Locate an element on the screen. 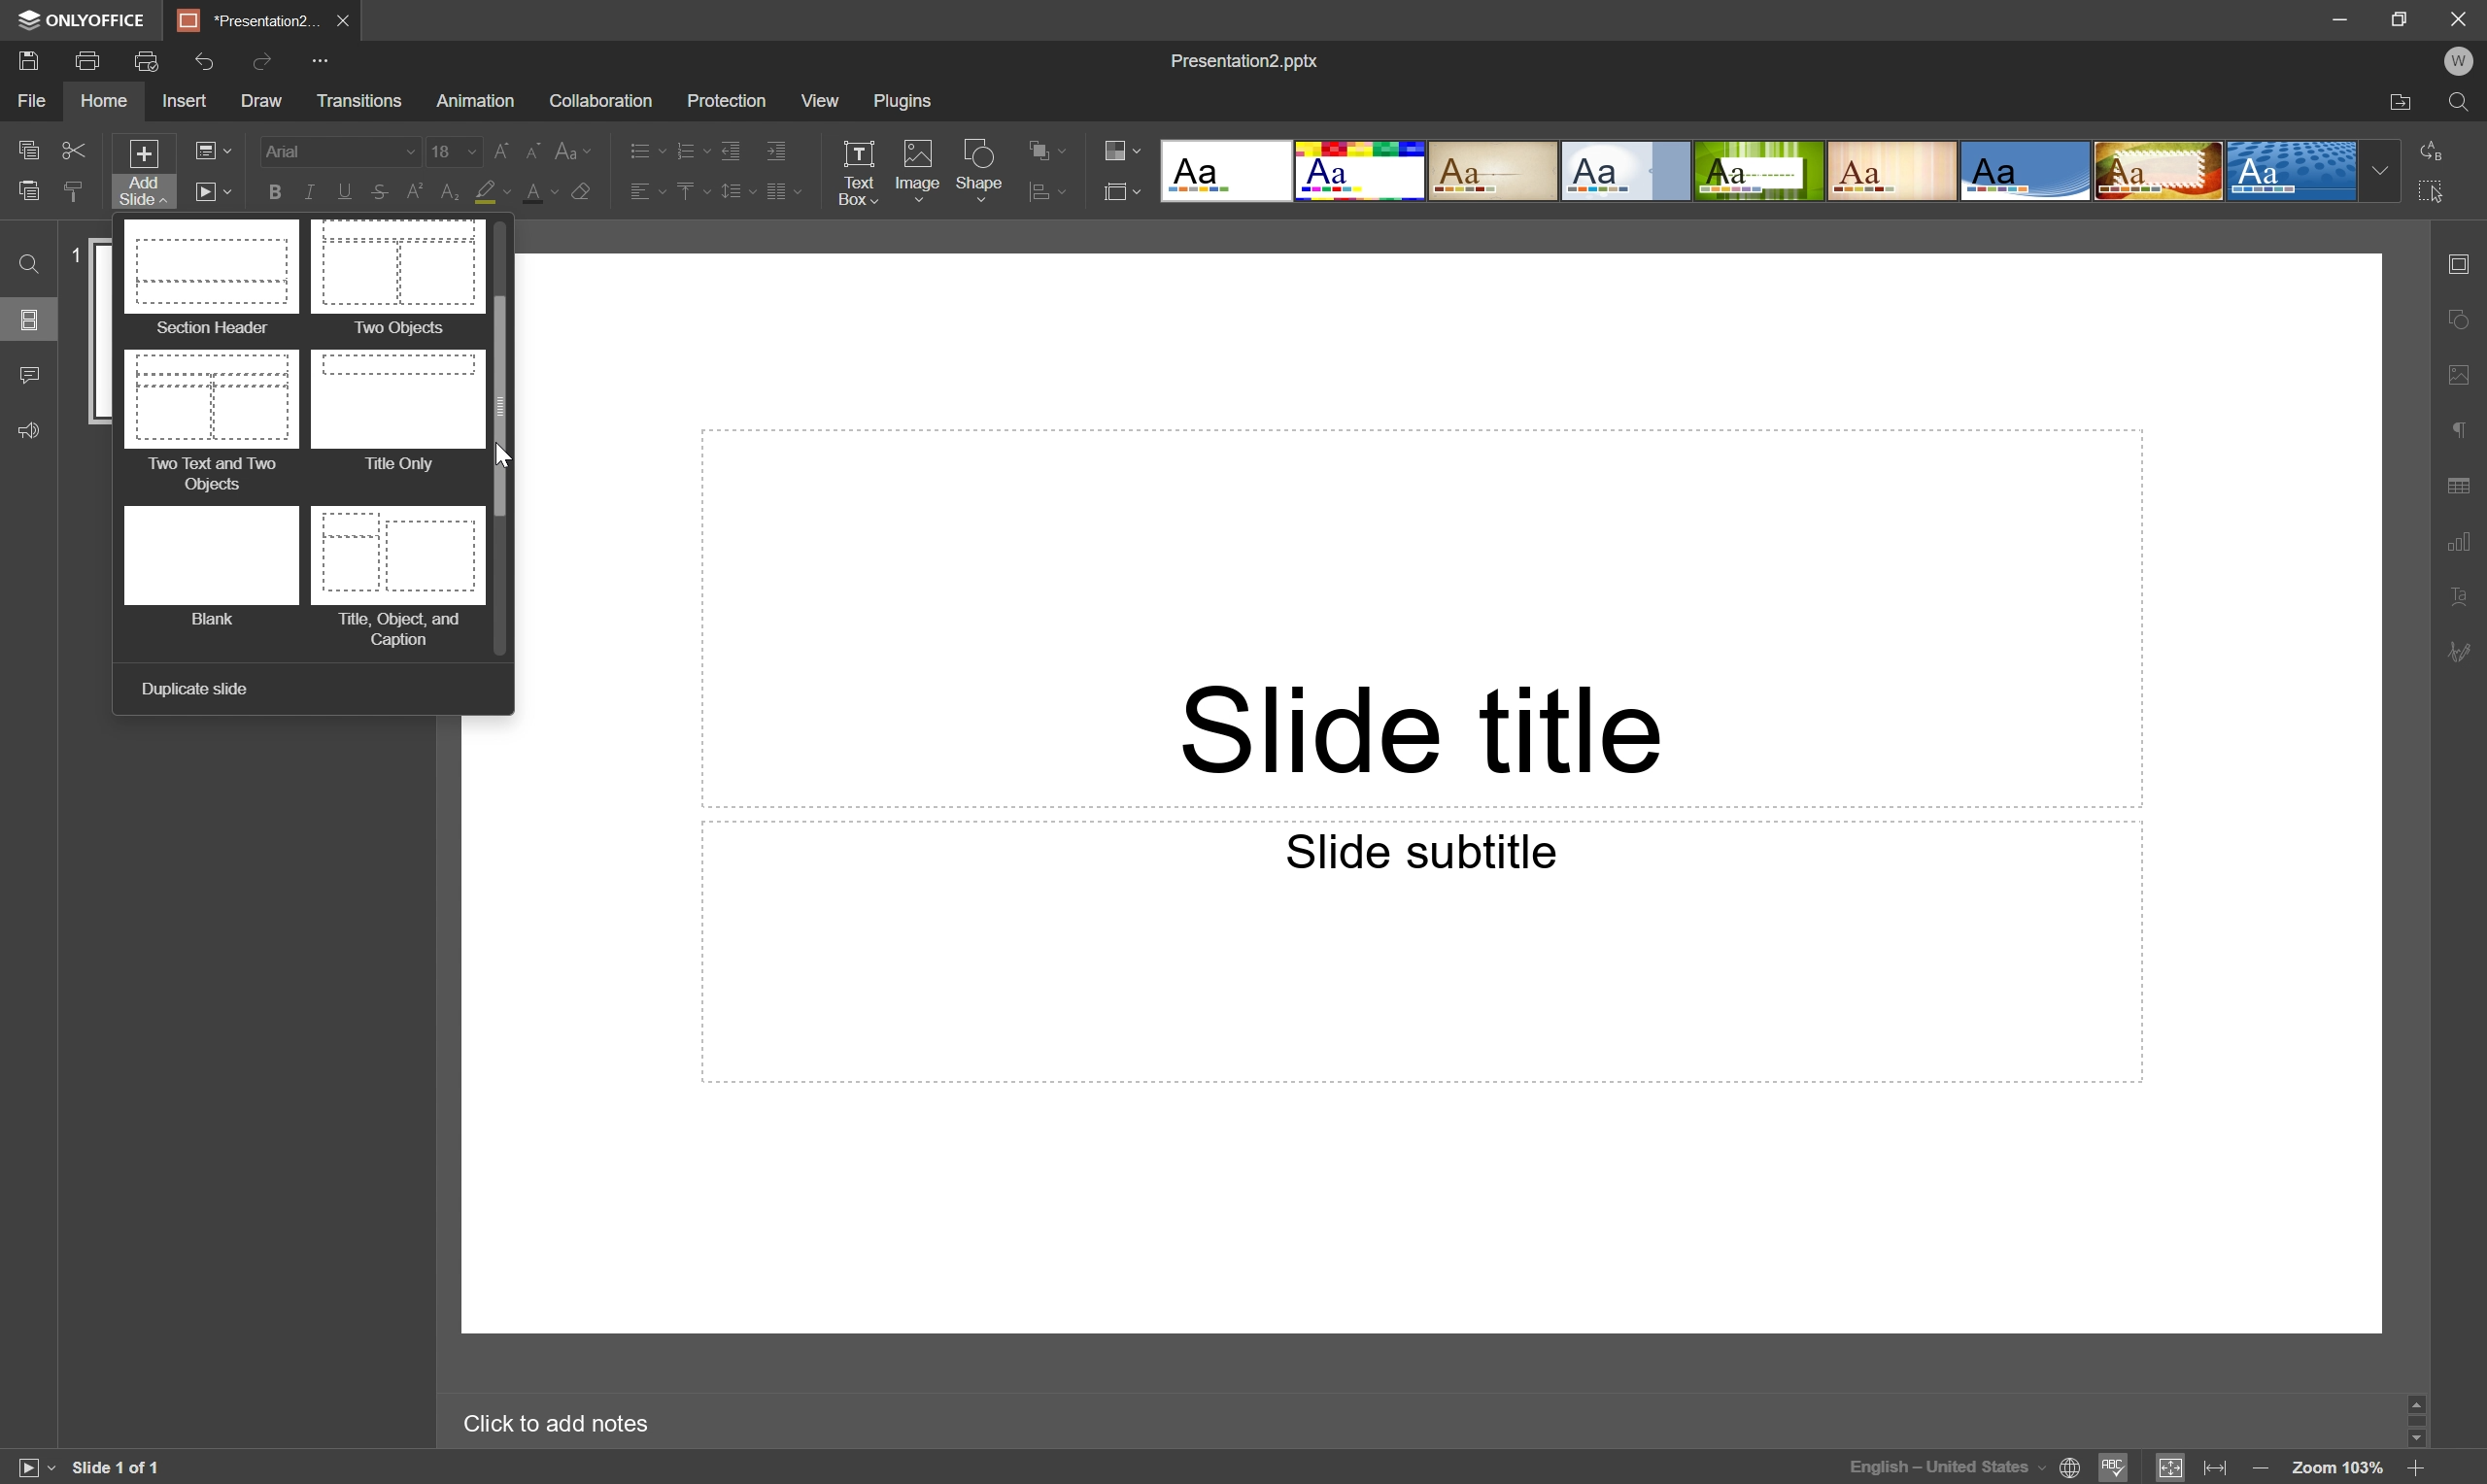 This screenshot has width=2487, height=1484. Strikethrough is located at coordinates (376, 193).